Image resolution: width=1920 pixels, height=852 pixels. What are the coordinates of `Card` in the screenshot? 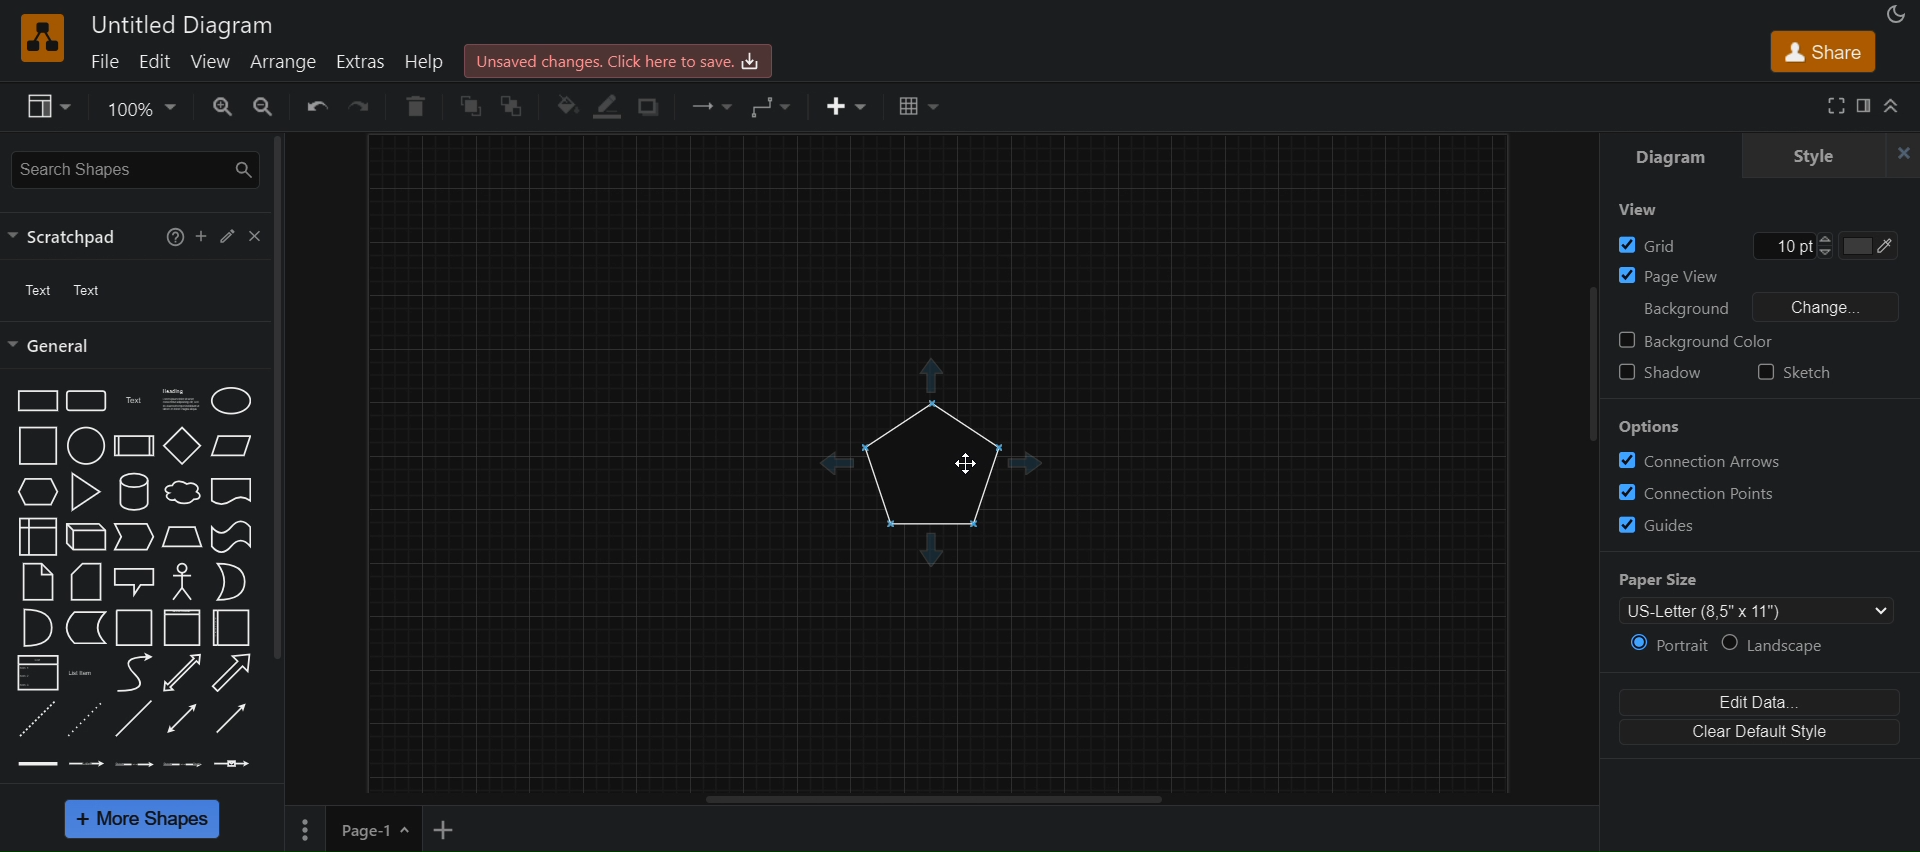 It's located at (86, 582).